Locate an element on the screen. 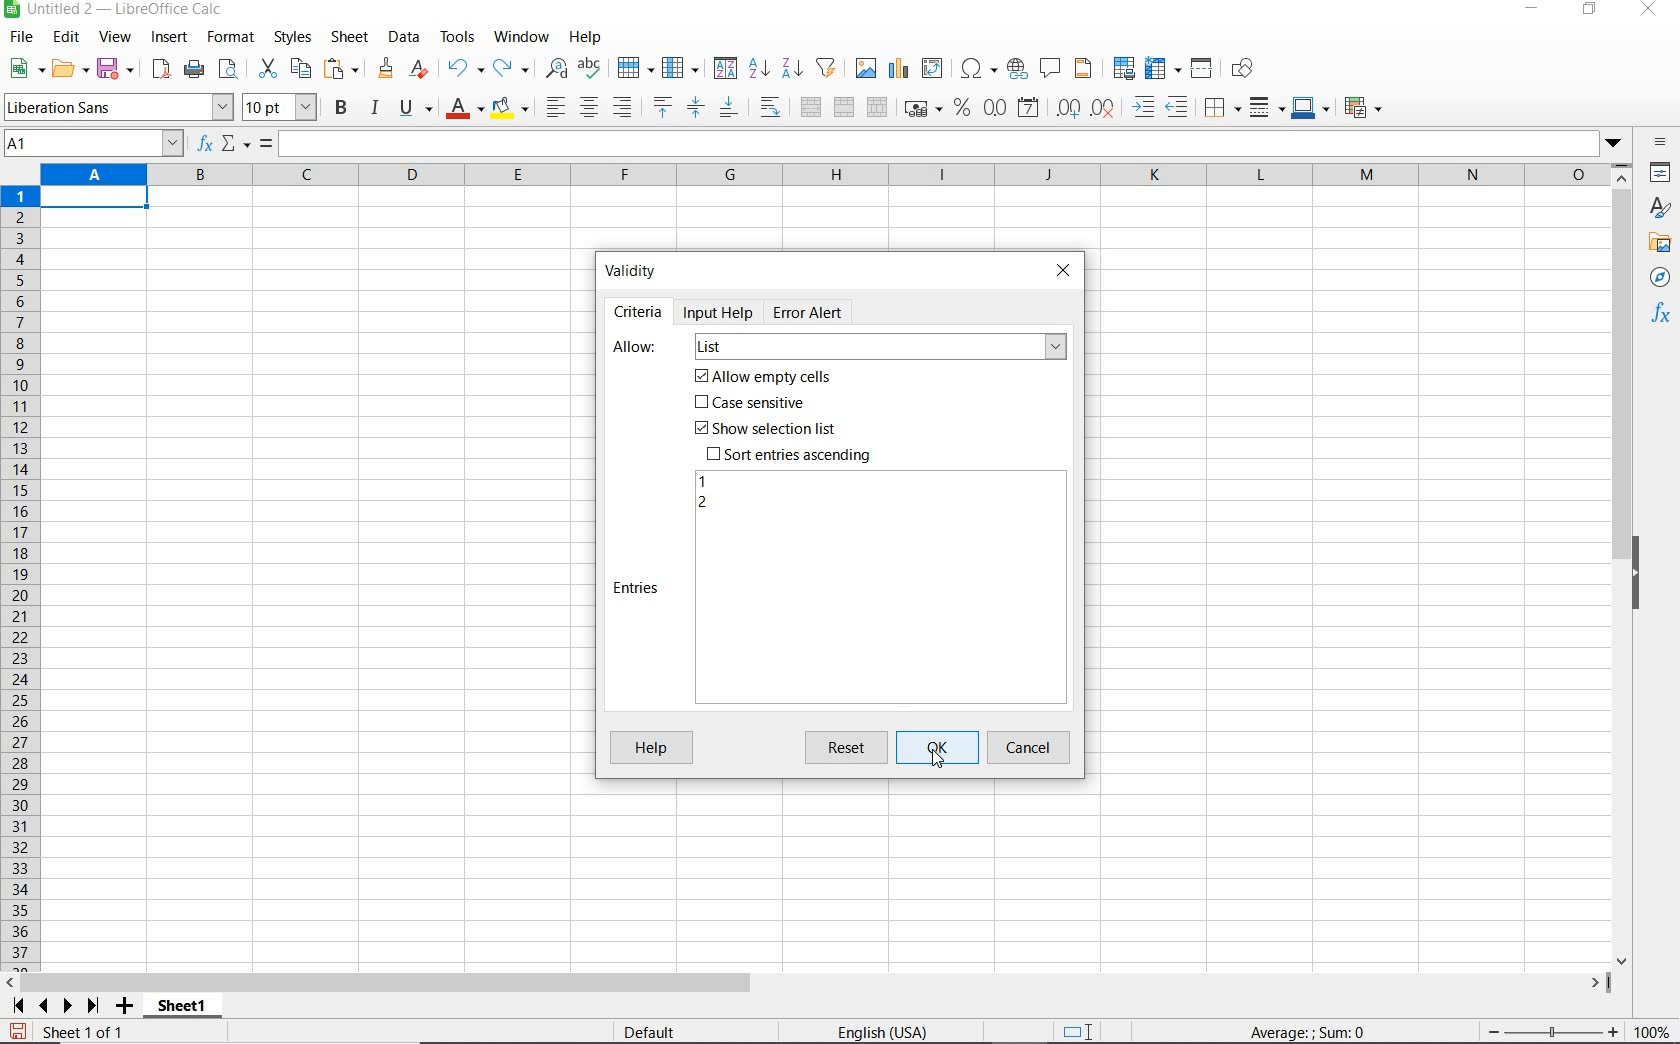 The width and height of the screenshot is (1680, 1044). cursor is located at coordinates (936, 756).